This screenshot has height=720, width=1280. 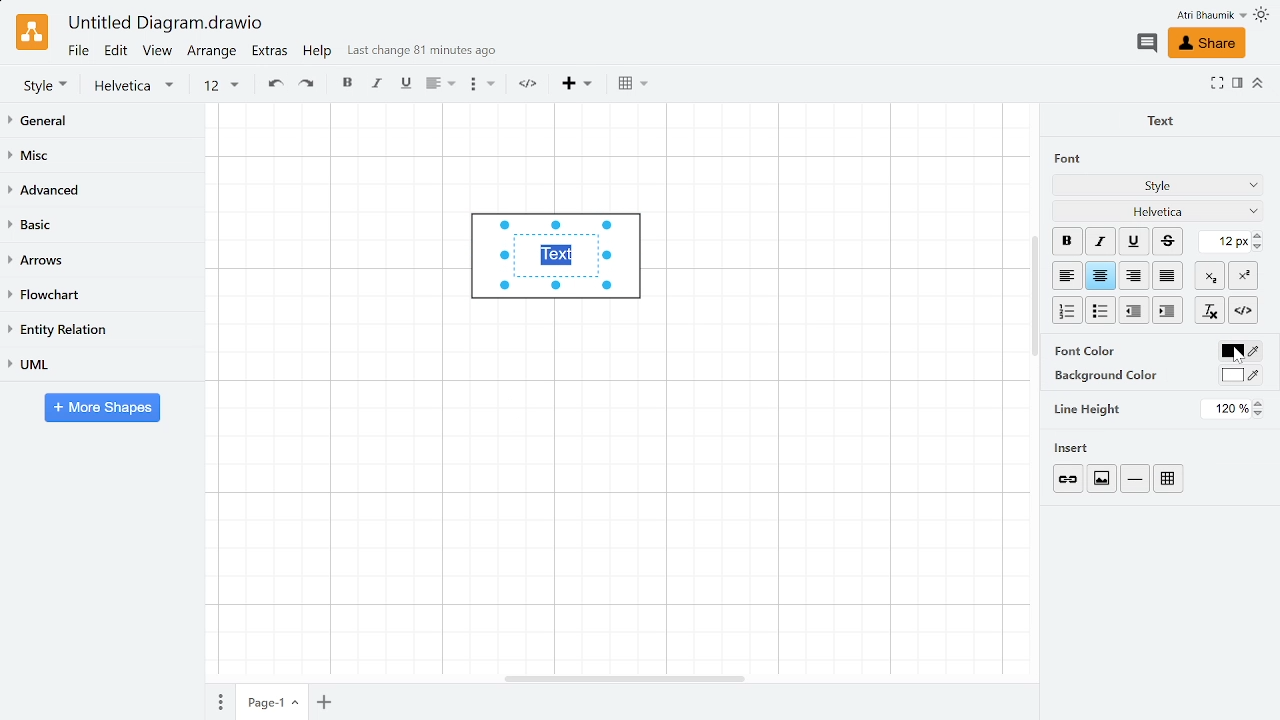 I want to click on Decrease line height, so click(x=1261, y=415).